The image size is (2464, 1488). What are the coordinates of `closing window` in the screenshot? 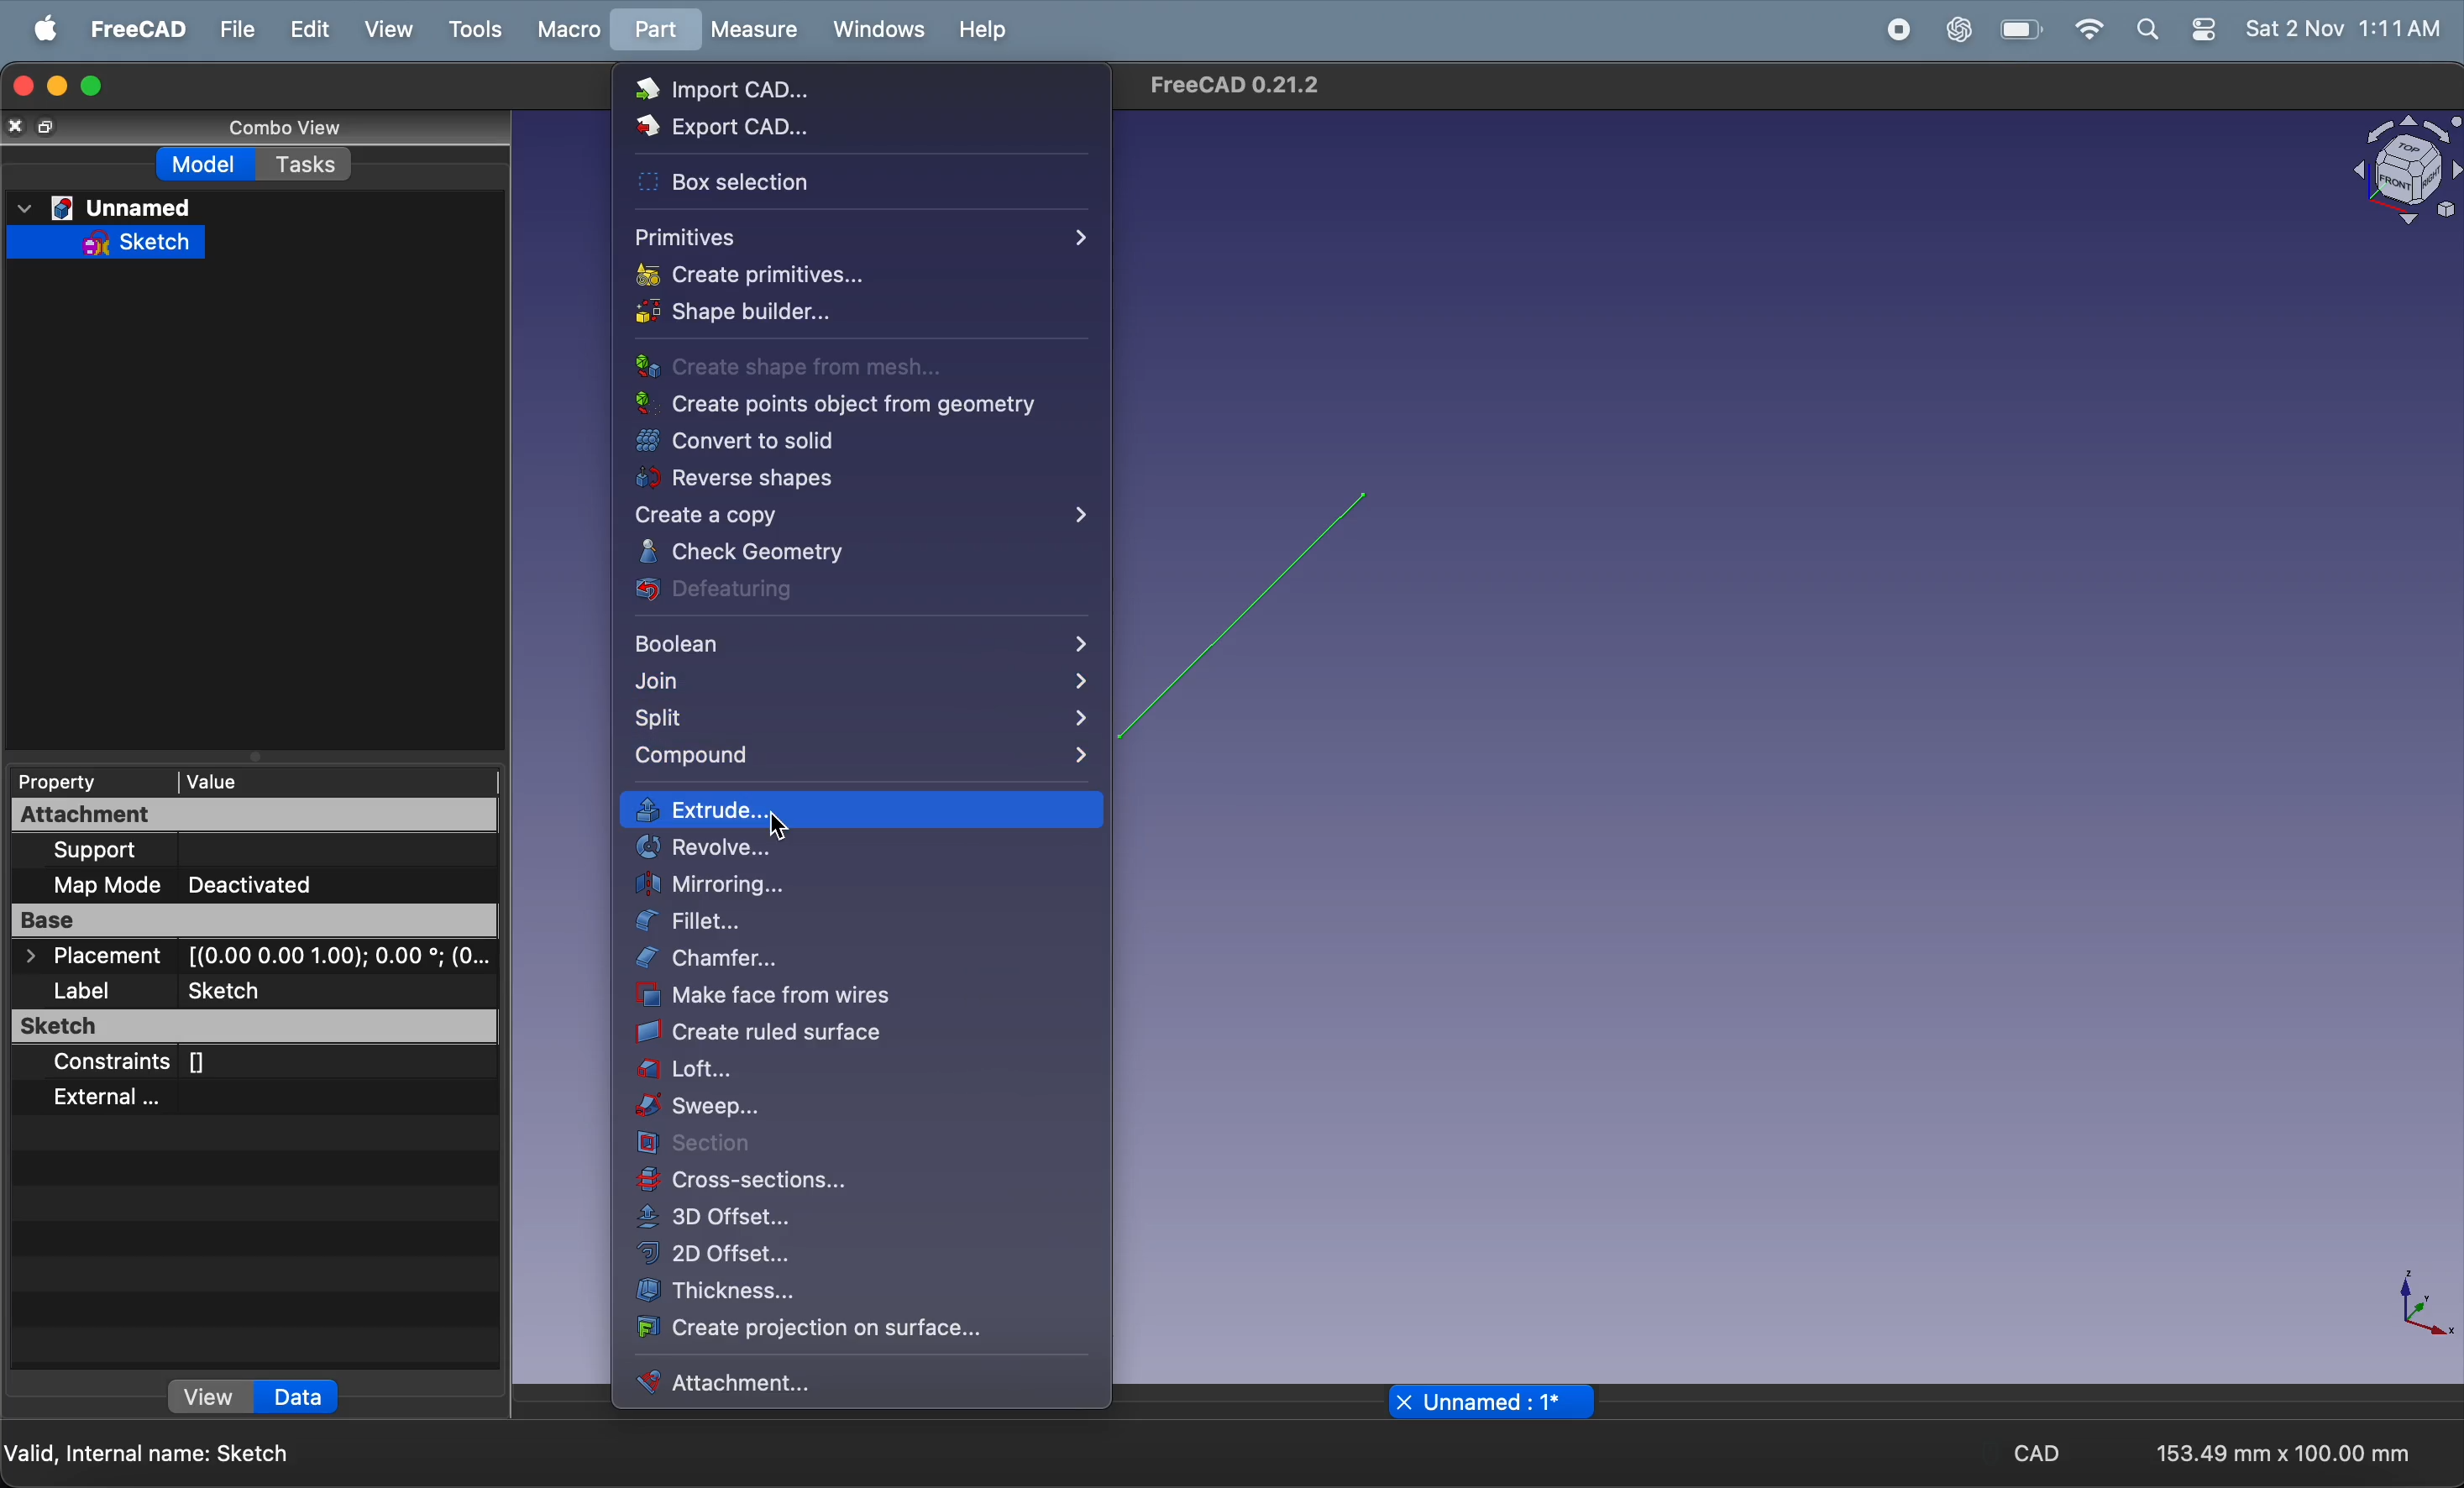 It's located at (21, 87).